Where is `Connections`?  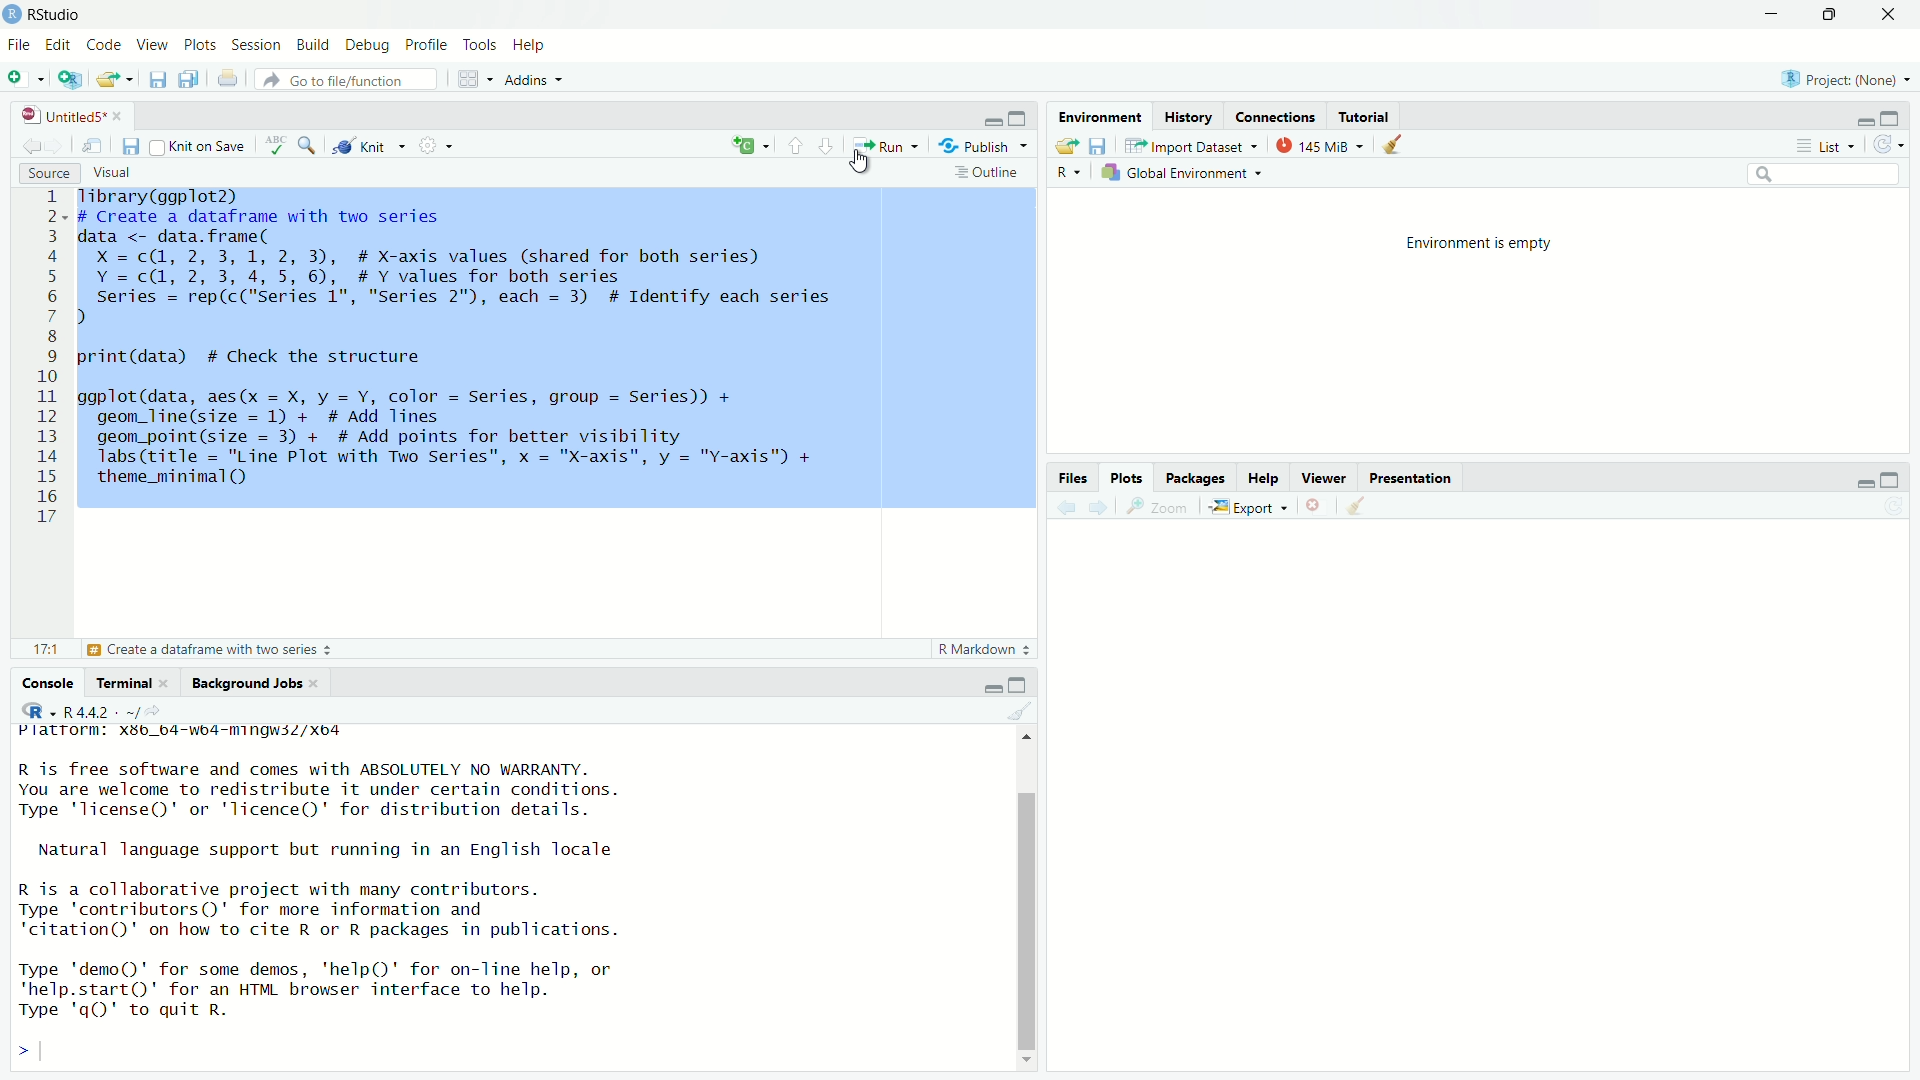
Connections is located at coordinates (1271, 116).